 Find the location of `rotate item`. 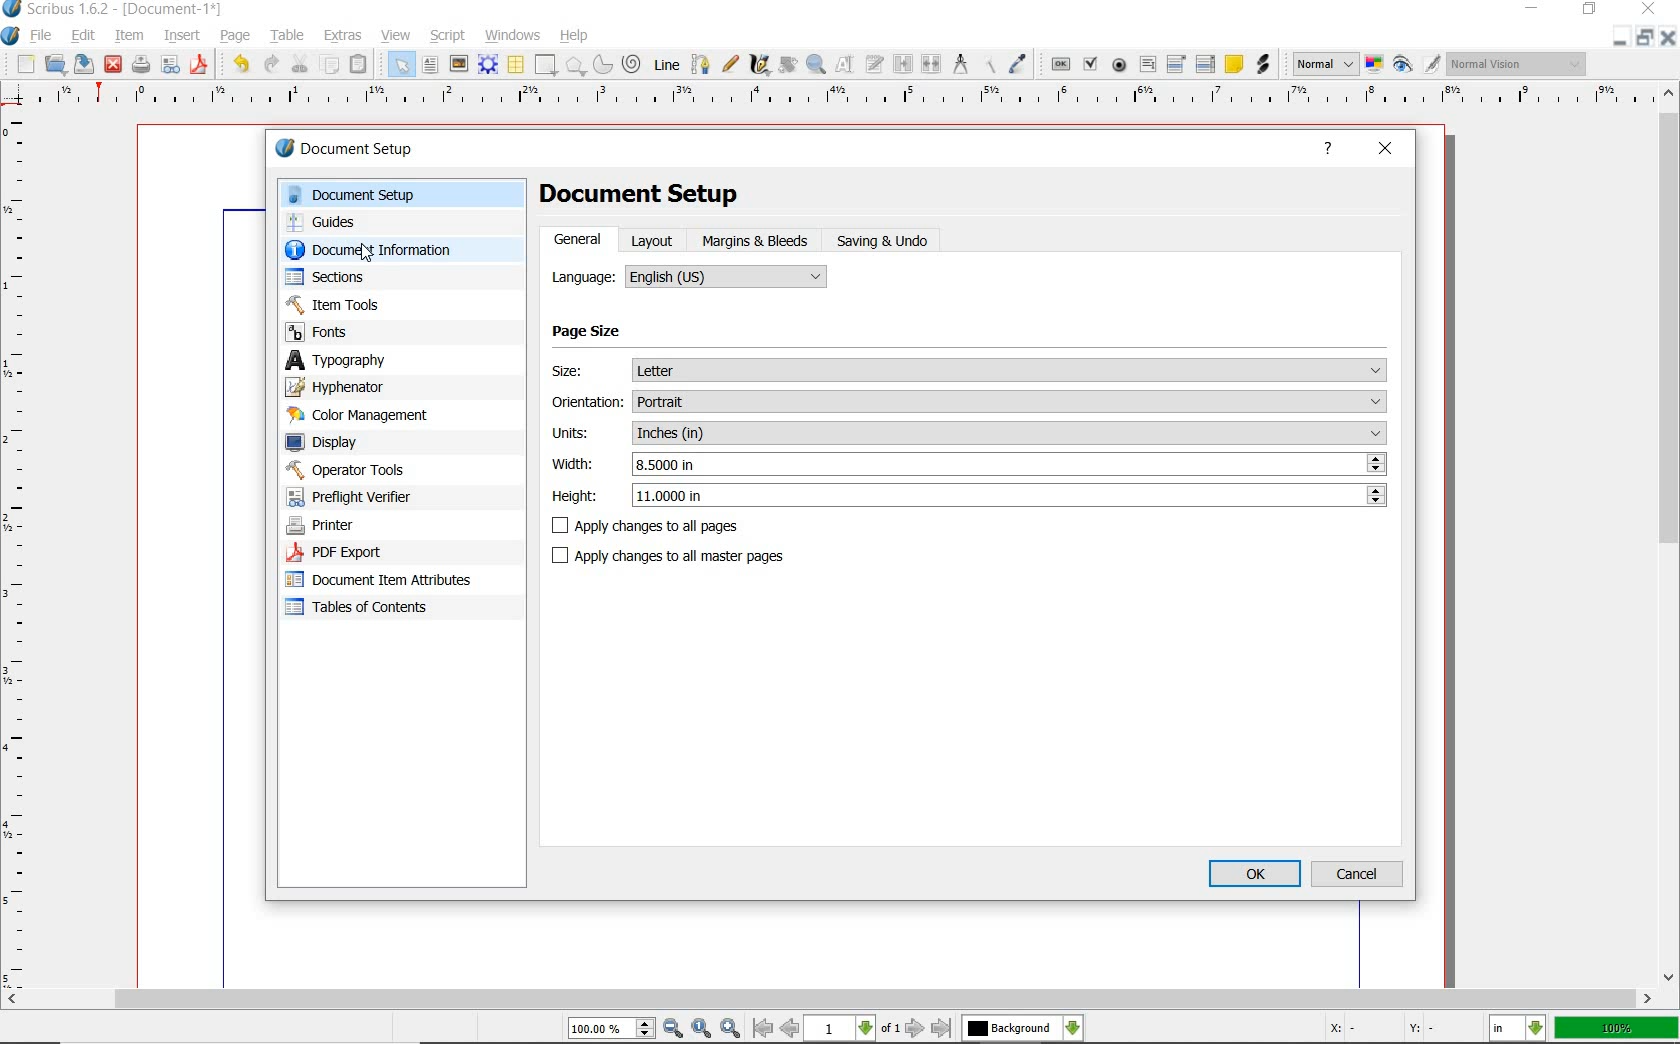

rotate item is located at coordinates (788, 66).